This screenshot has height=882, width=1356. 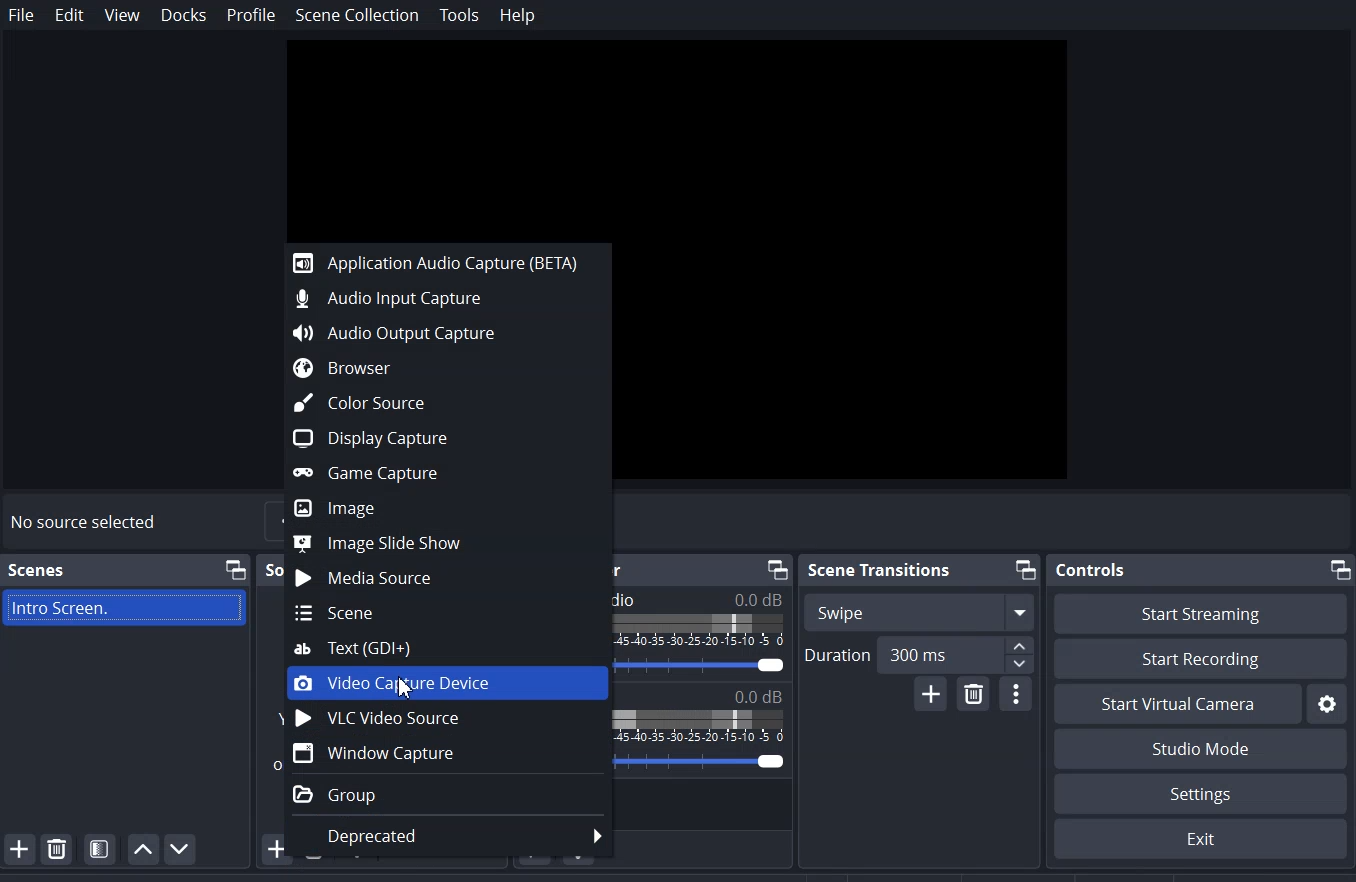 I want to click on Maximize, so click(x=234, y=569).